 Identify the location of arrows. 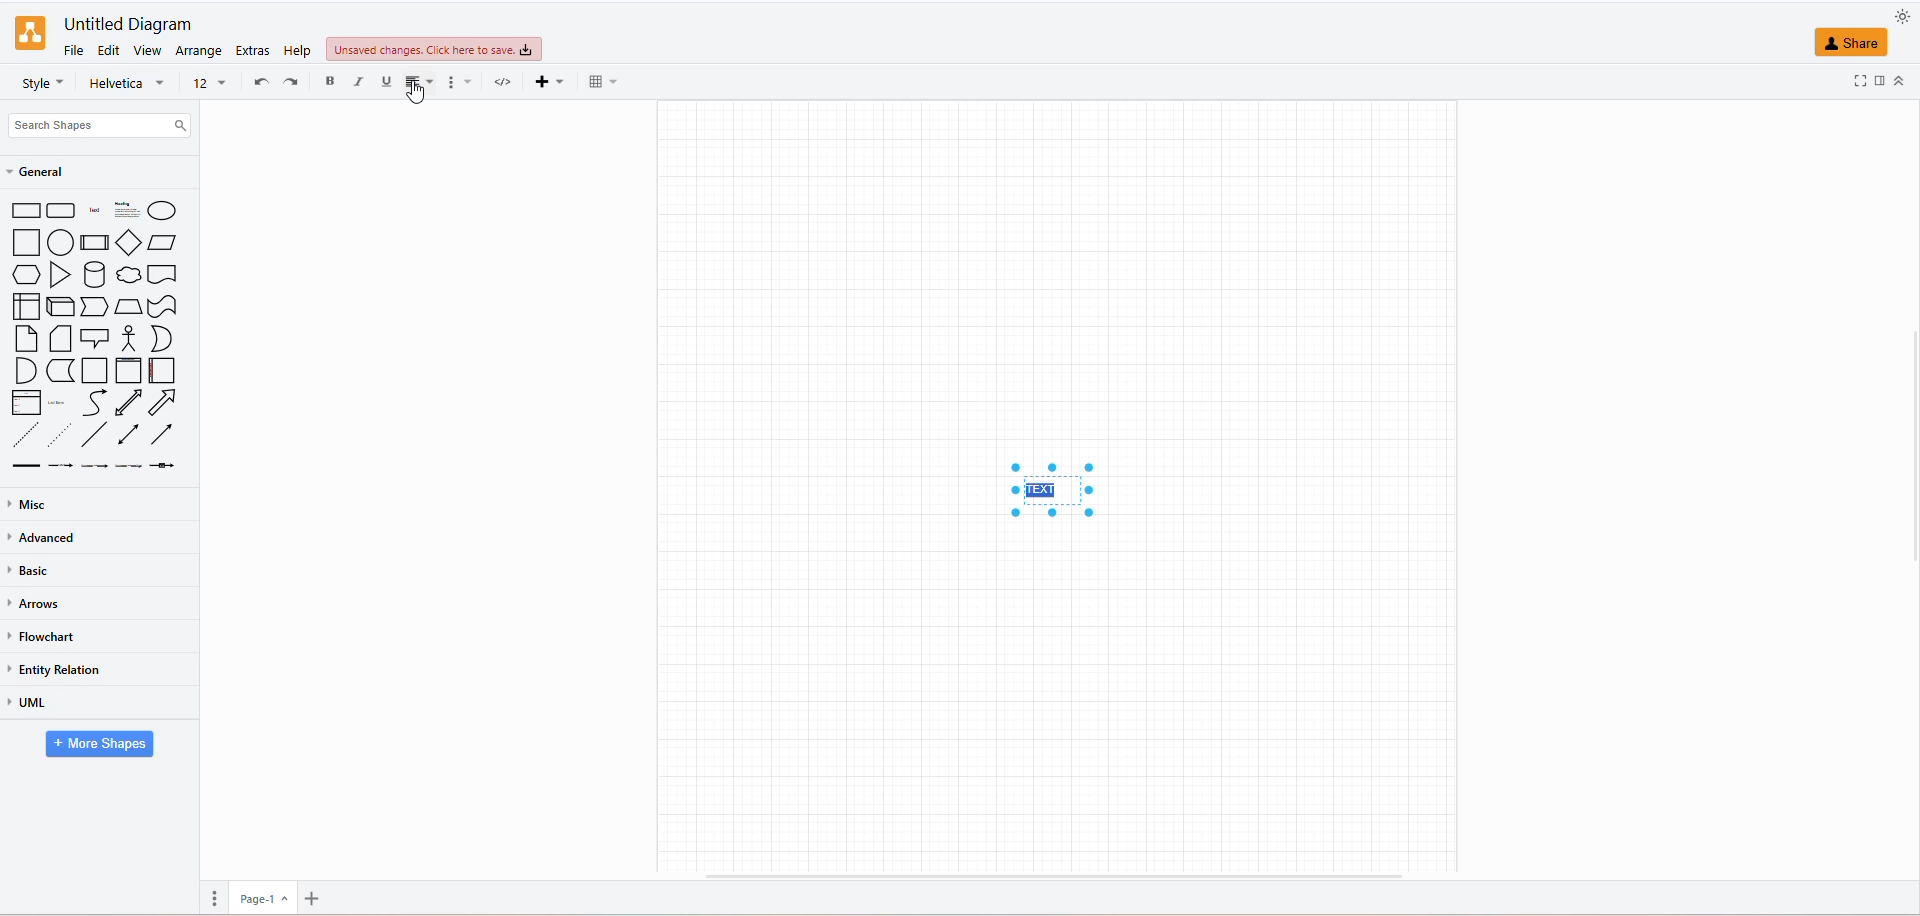
(39, 605).